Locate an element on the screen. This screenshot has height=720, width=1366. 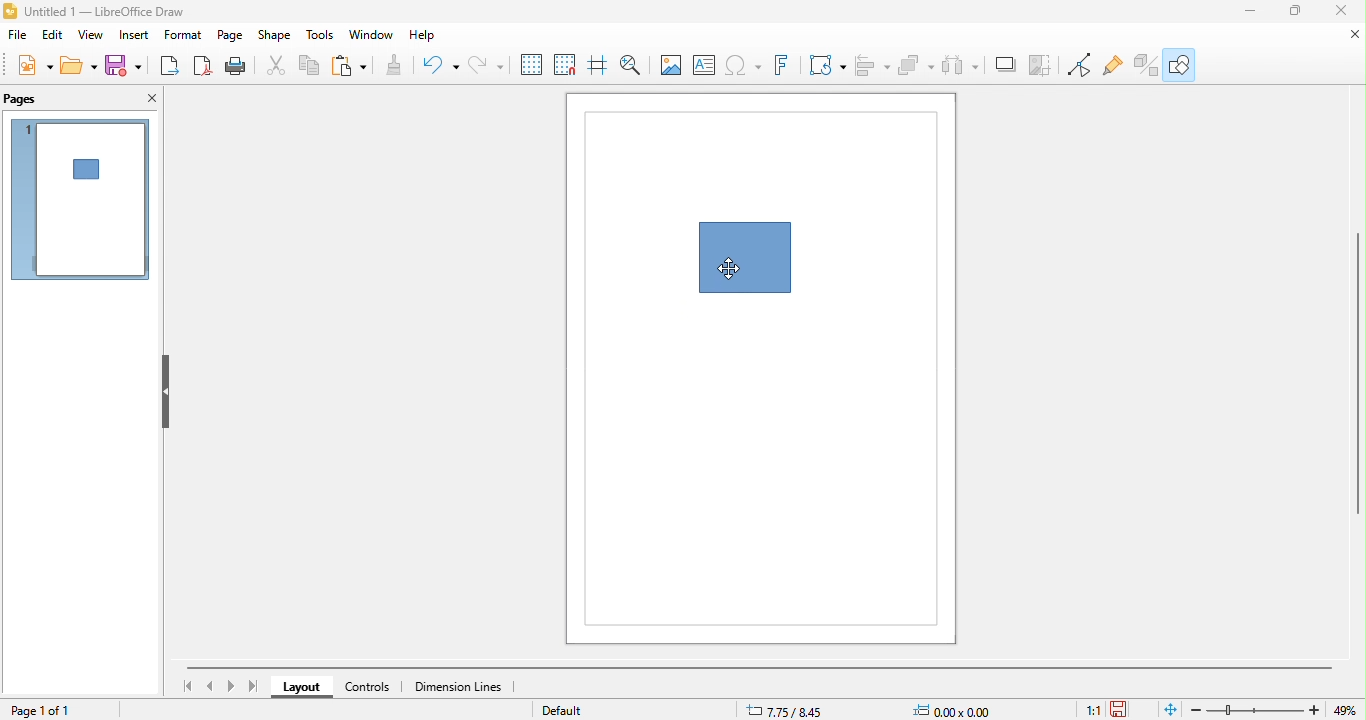
first page is located at coordinates (187, 686).